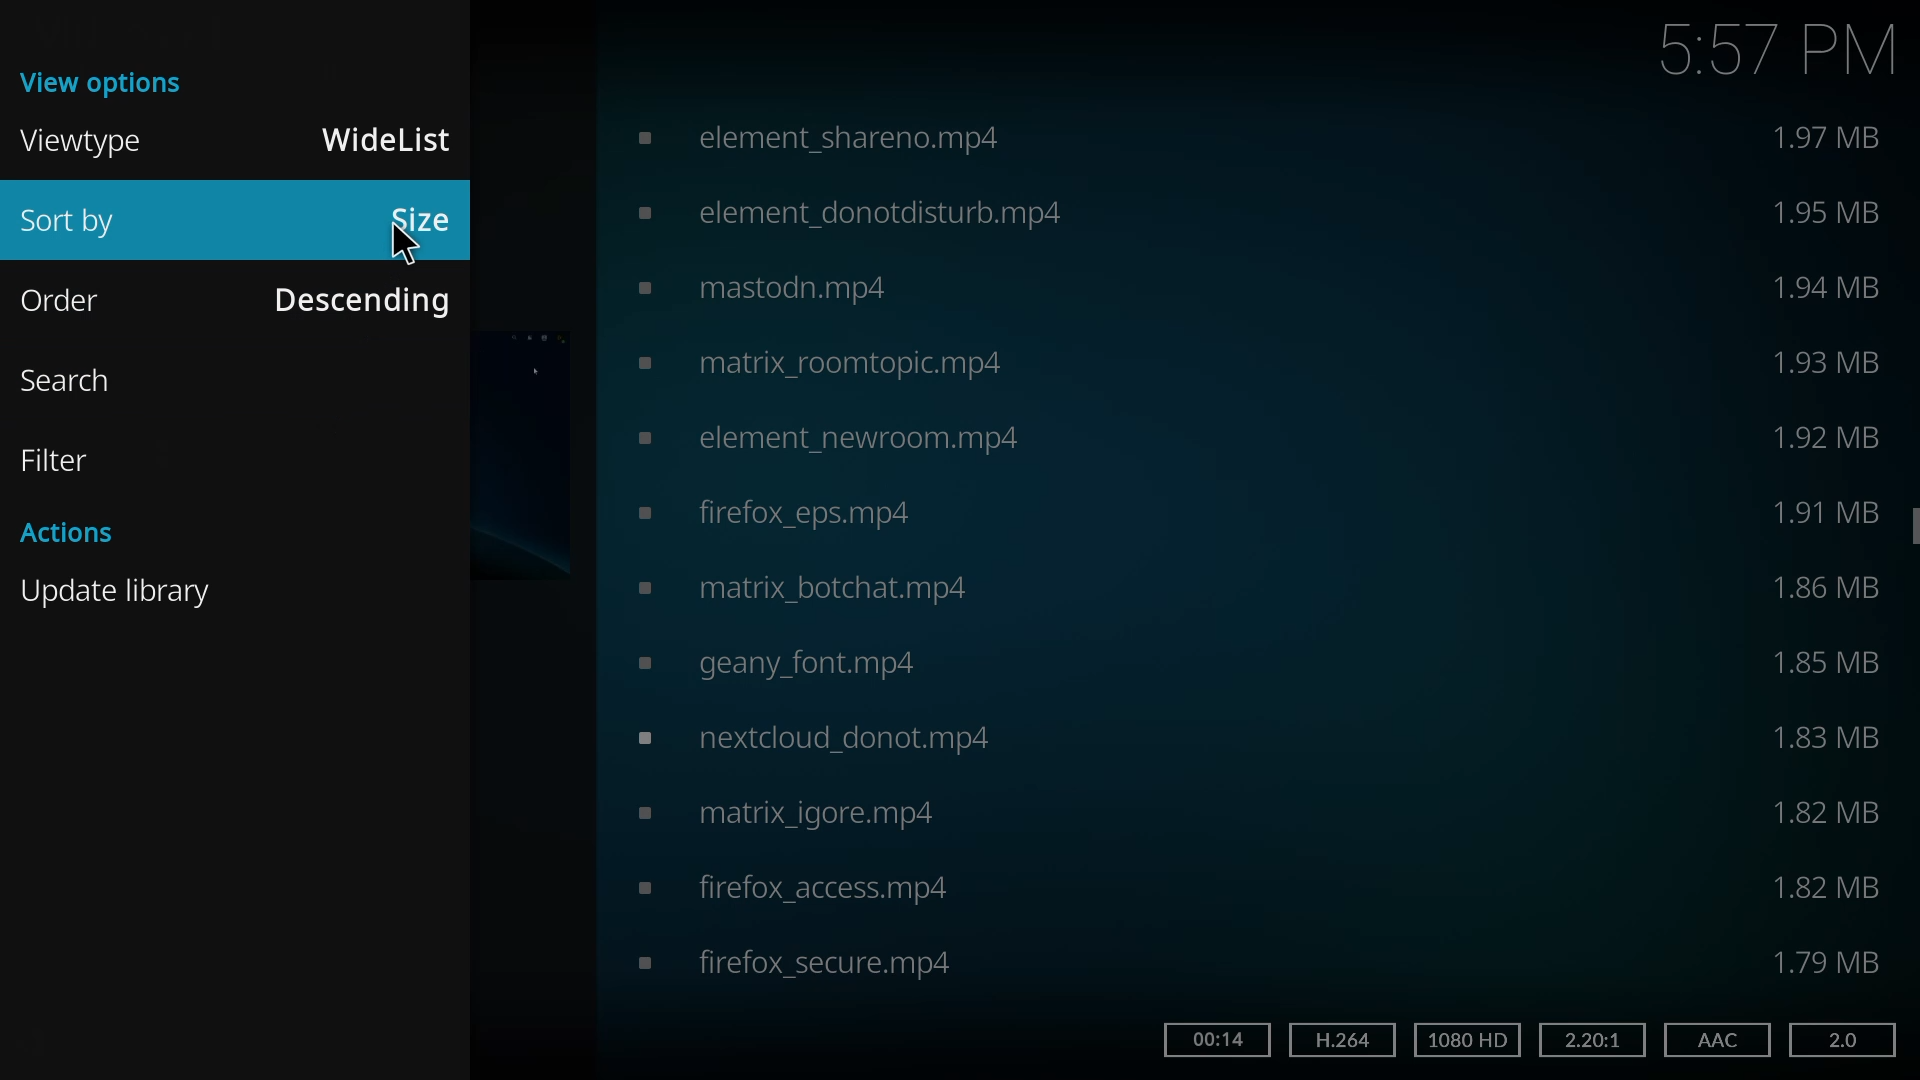 This screenshot has width=1920, height=1080. What do you see at coordinates (828, 364) in the screenshot?
I see `video` at bounding box center [828, 364].